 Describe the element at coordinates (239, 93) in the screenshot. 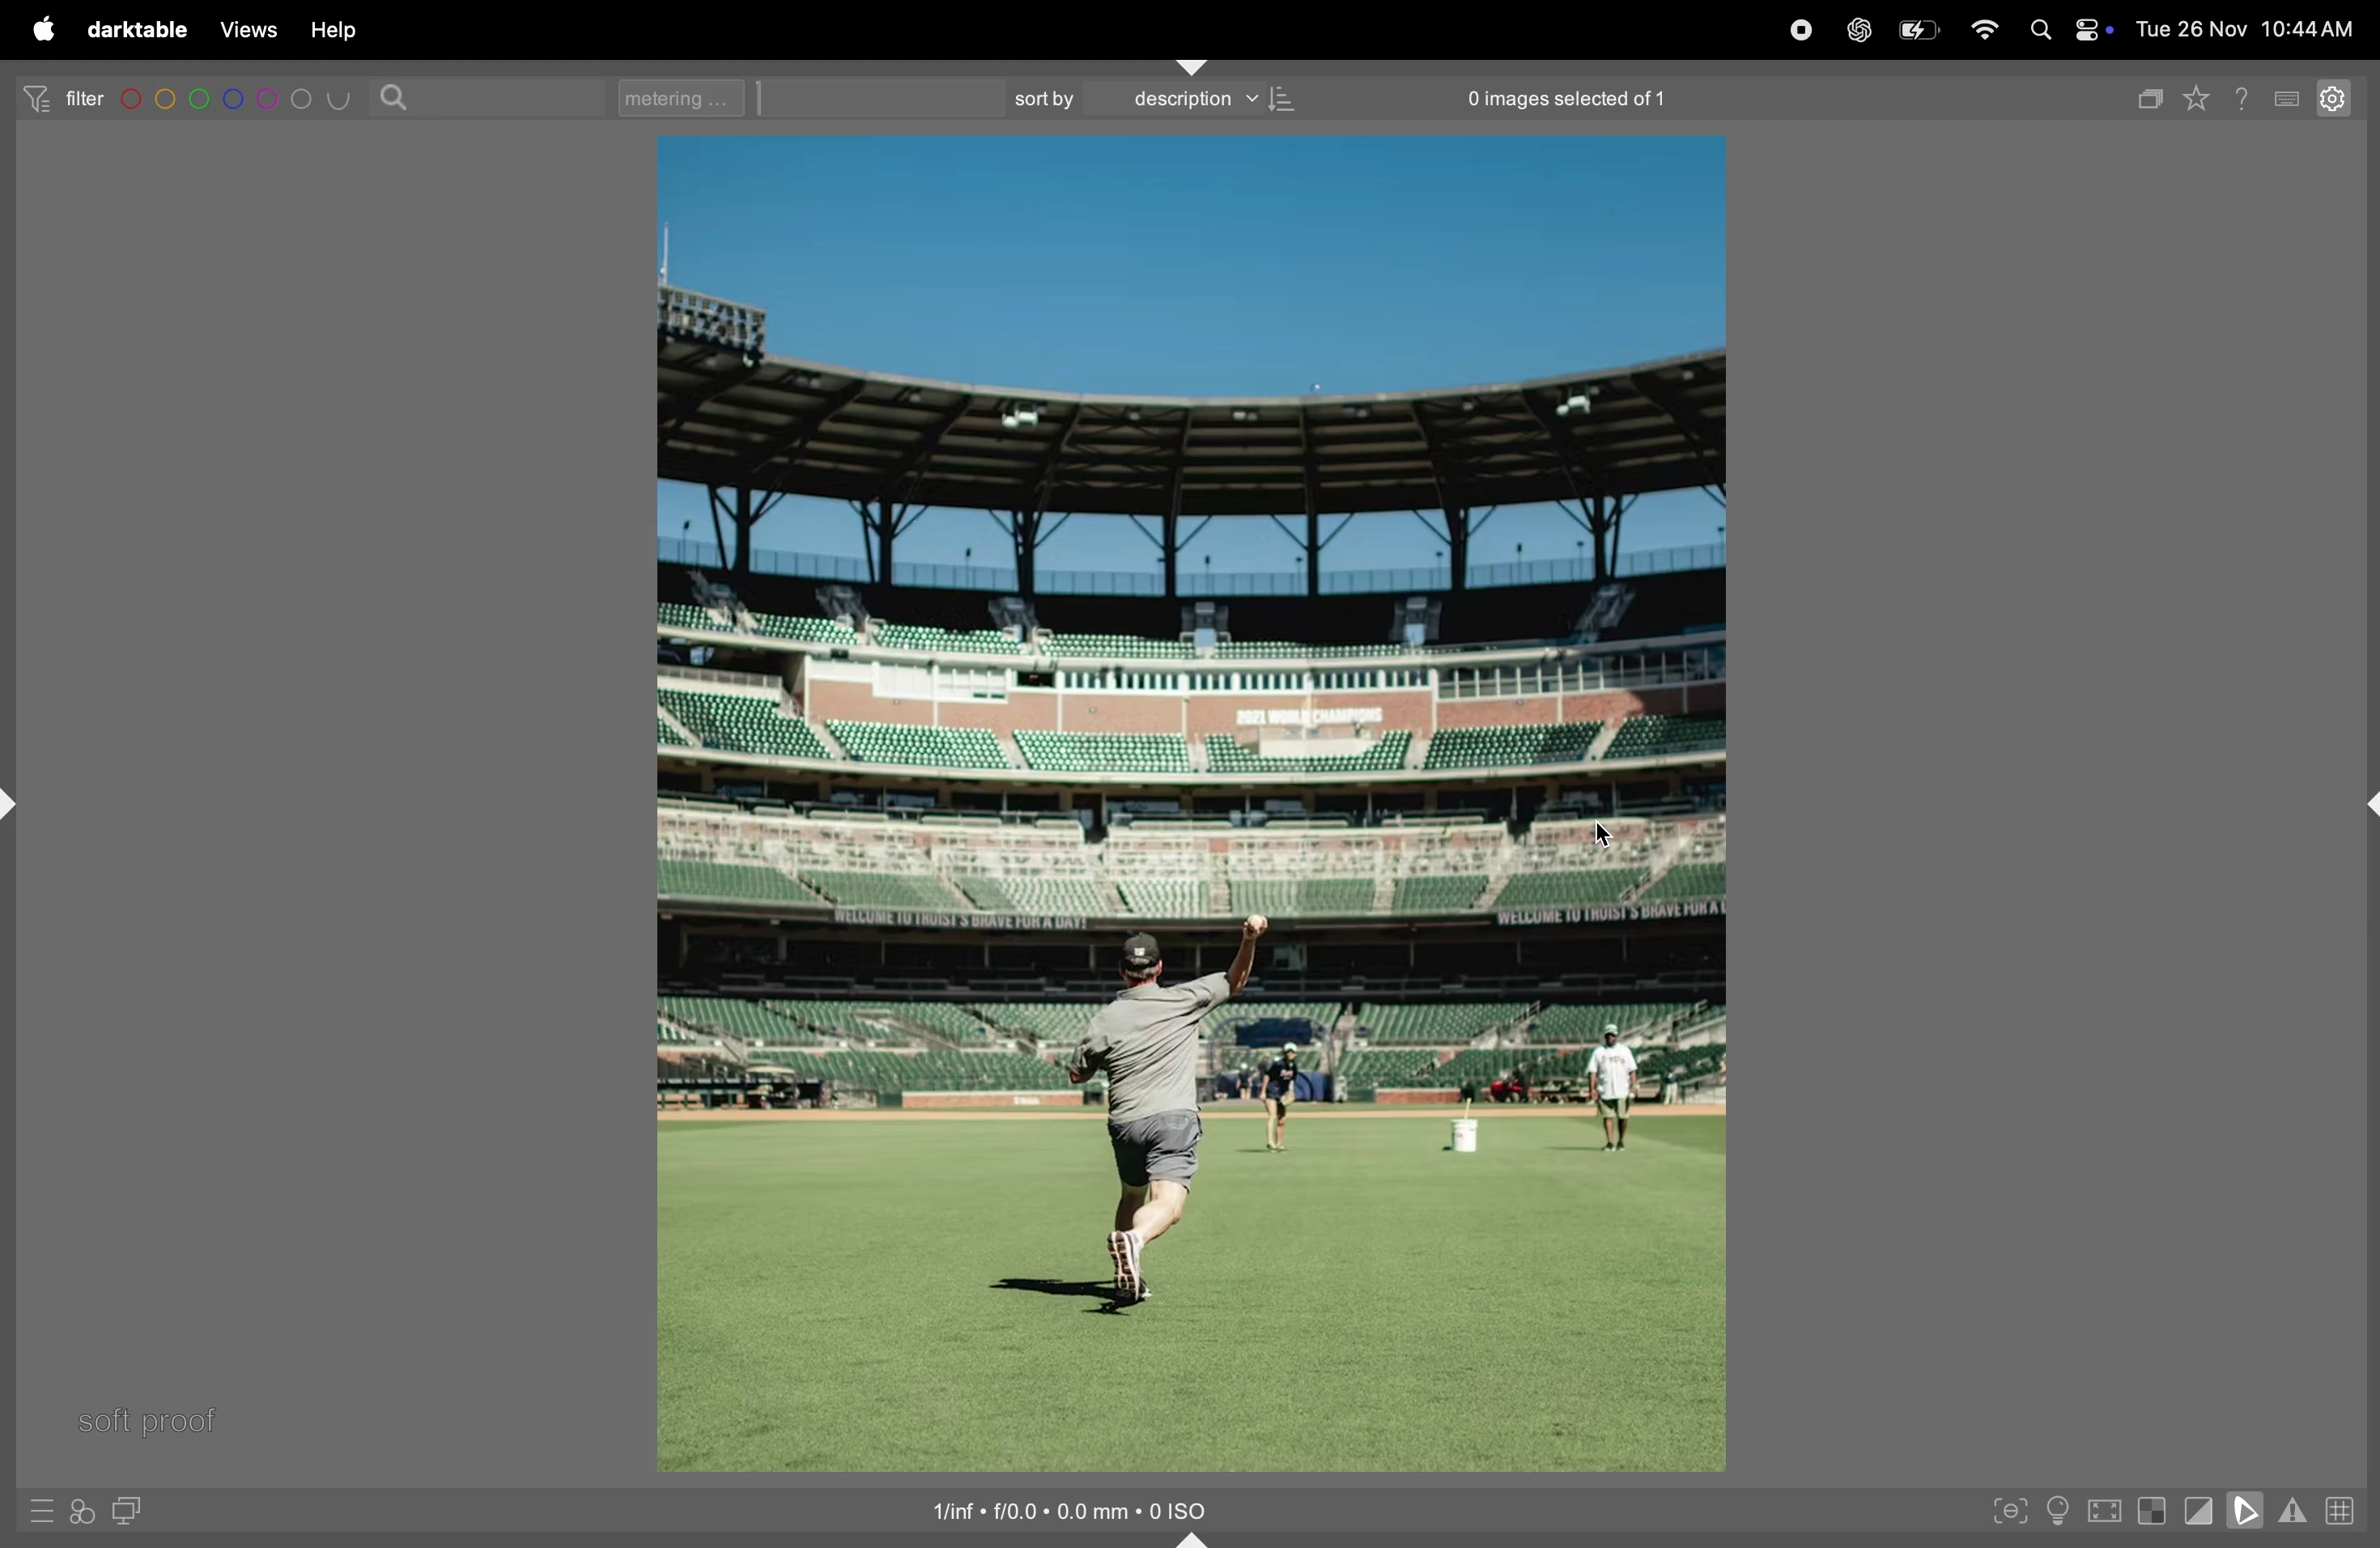

I see `color` at that location.